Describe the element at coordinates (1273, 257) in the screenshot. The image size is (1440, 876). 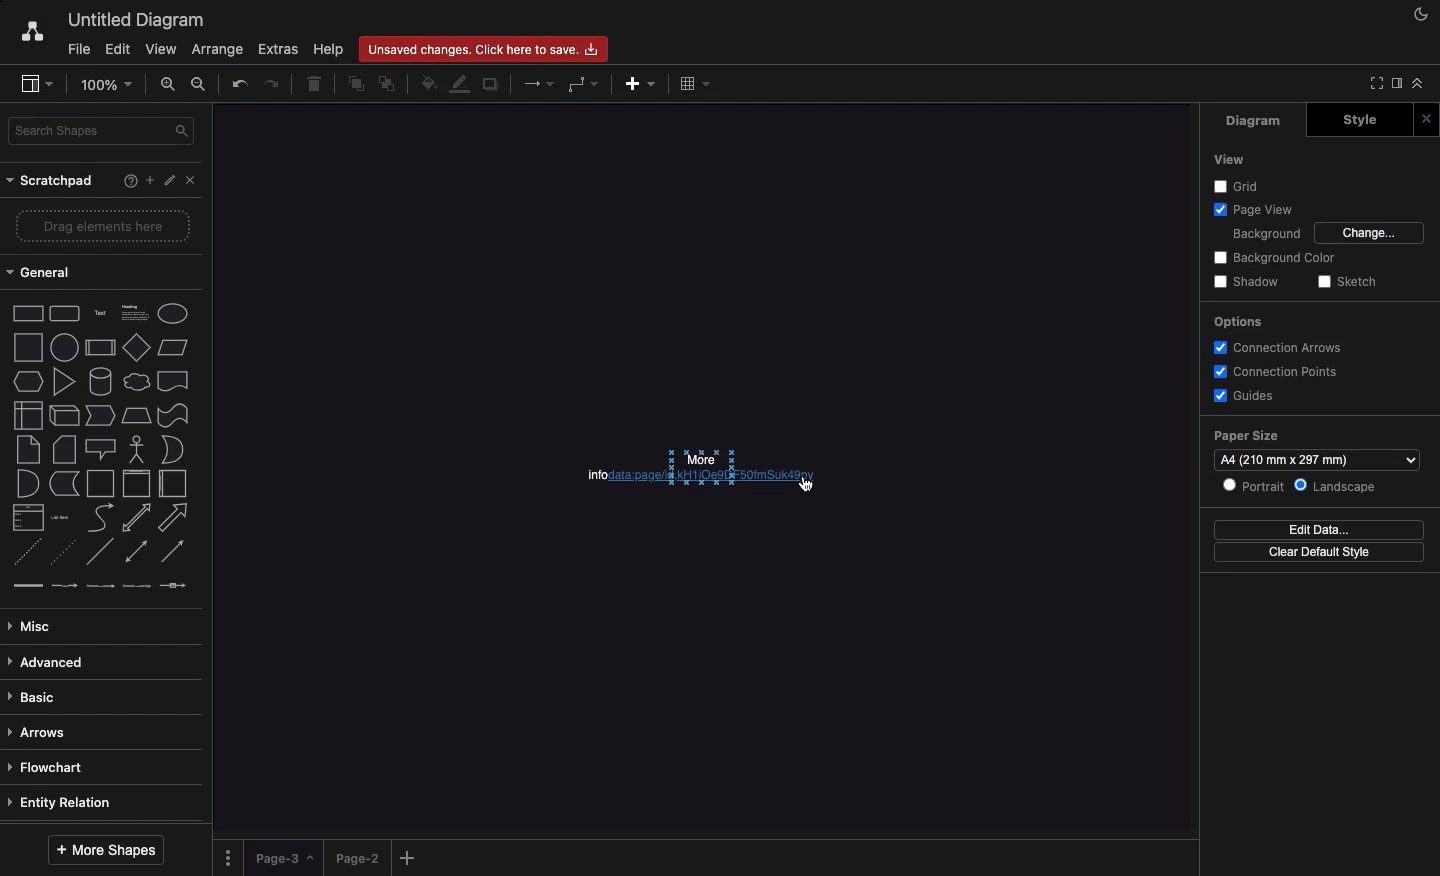
I see `Background color` at that location.